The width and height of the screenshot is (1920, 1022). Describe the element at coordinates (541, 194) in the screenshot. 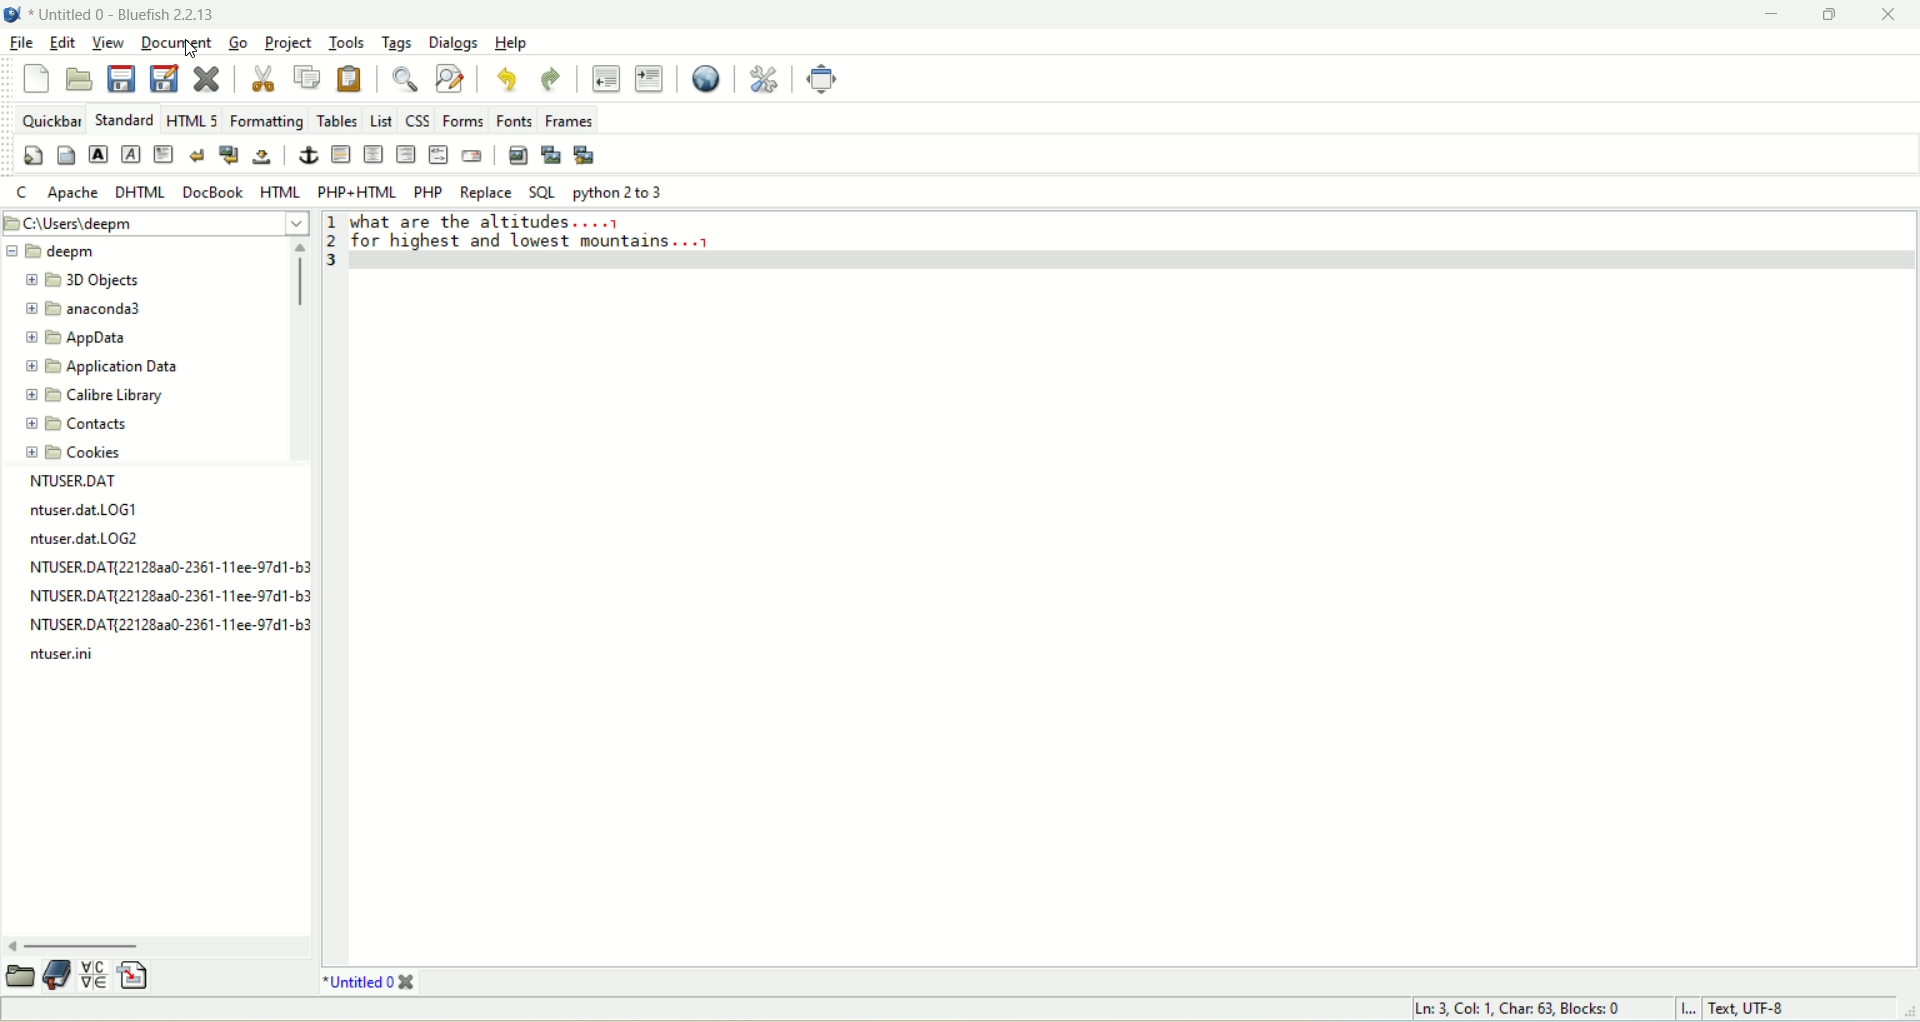

I see `SQL` at that location.